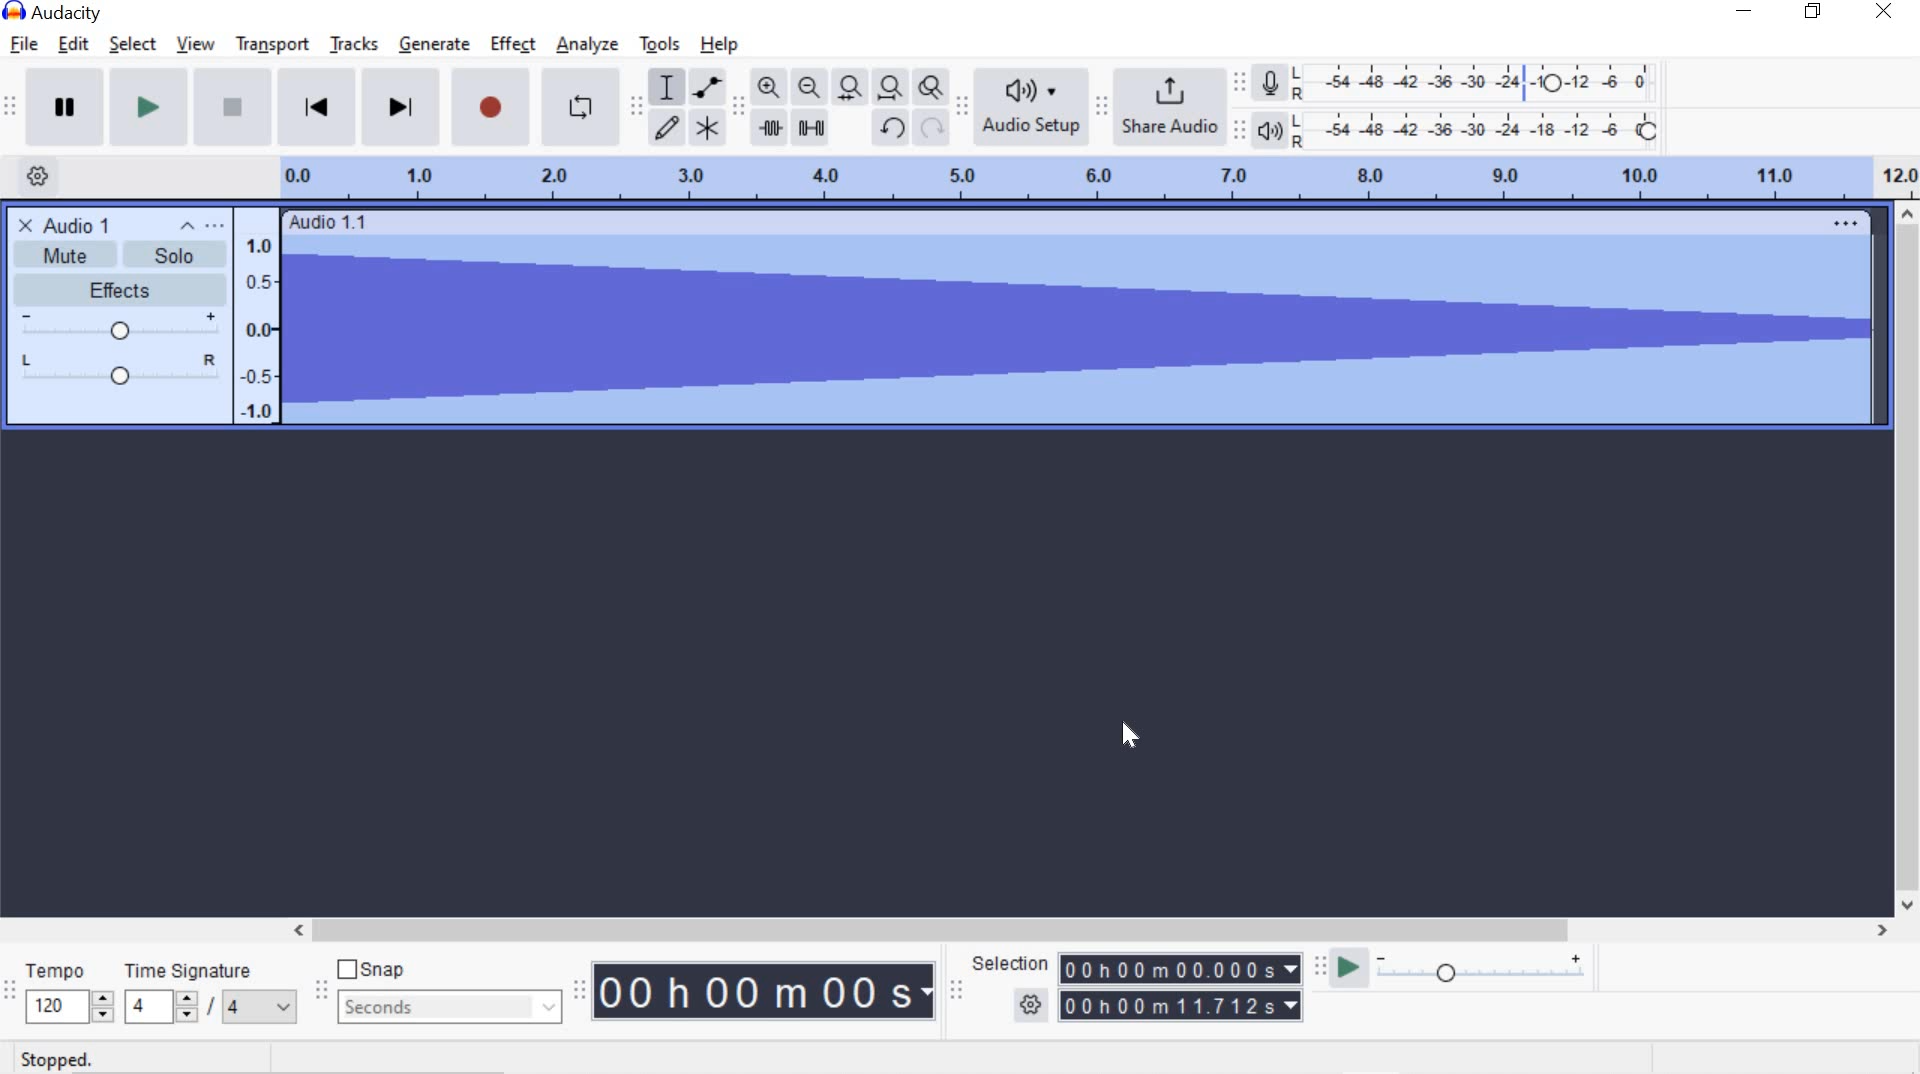 Image resolution: width=1920 pixels, height=1074 pixels. What do you see at coordinates (10, 993) in the screenshot?
I see `Time signature toolbar` at bounding box center [10, 993].